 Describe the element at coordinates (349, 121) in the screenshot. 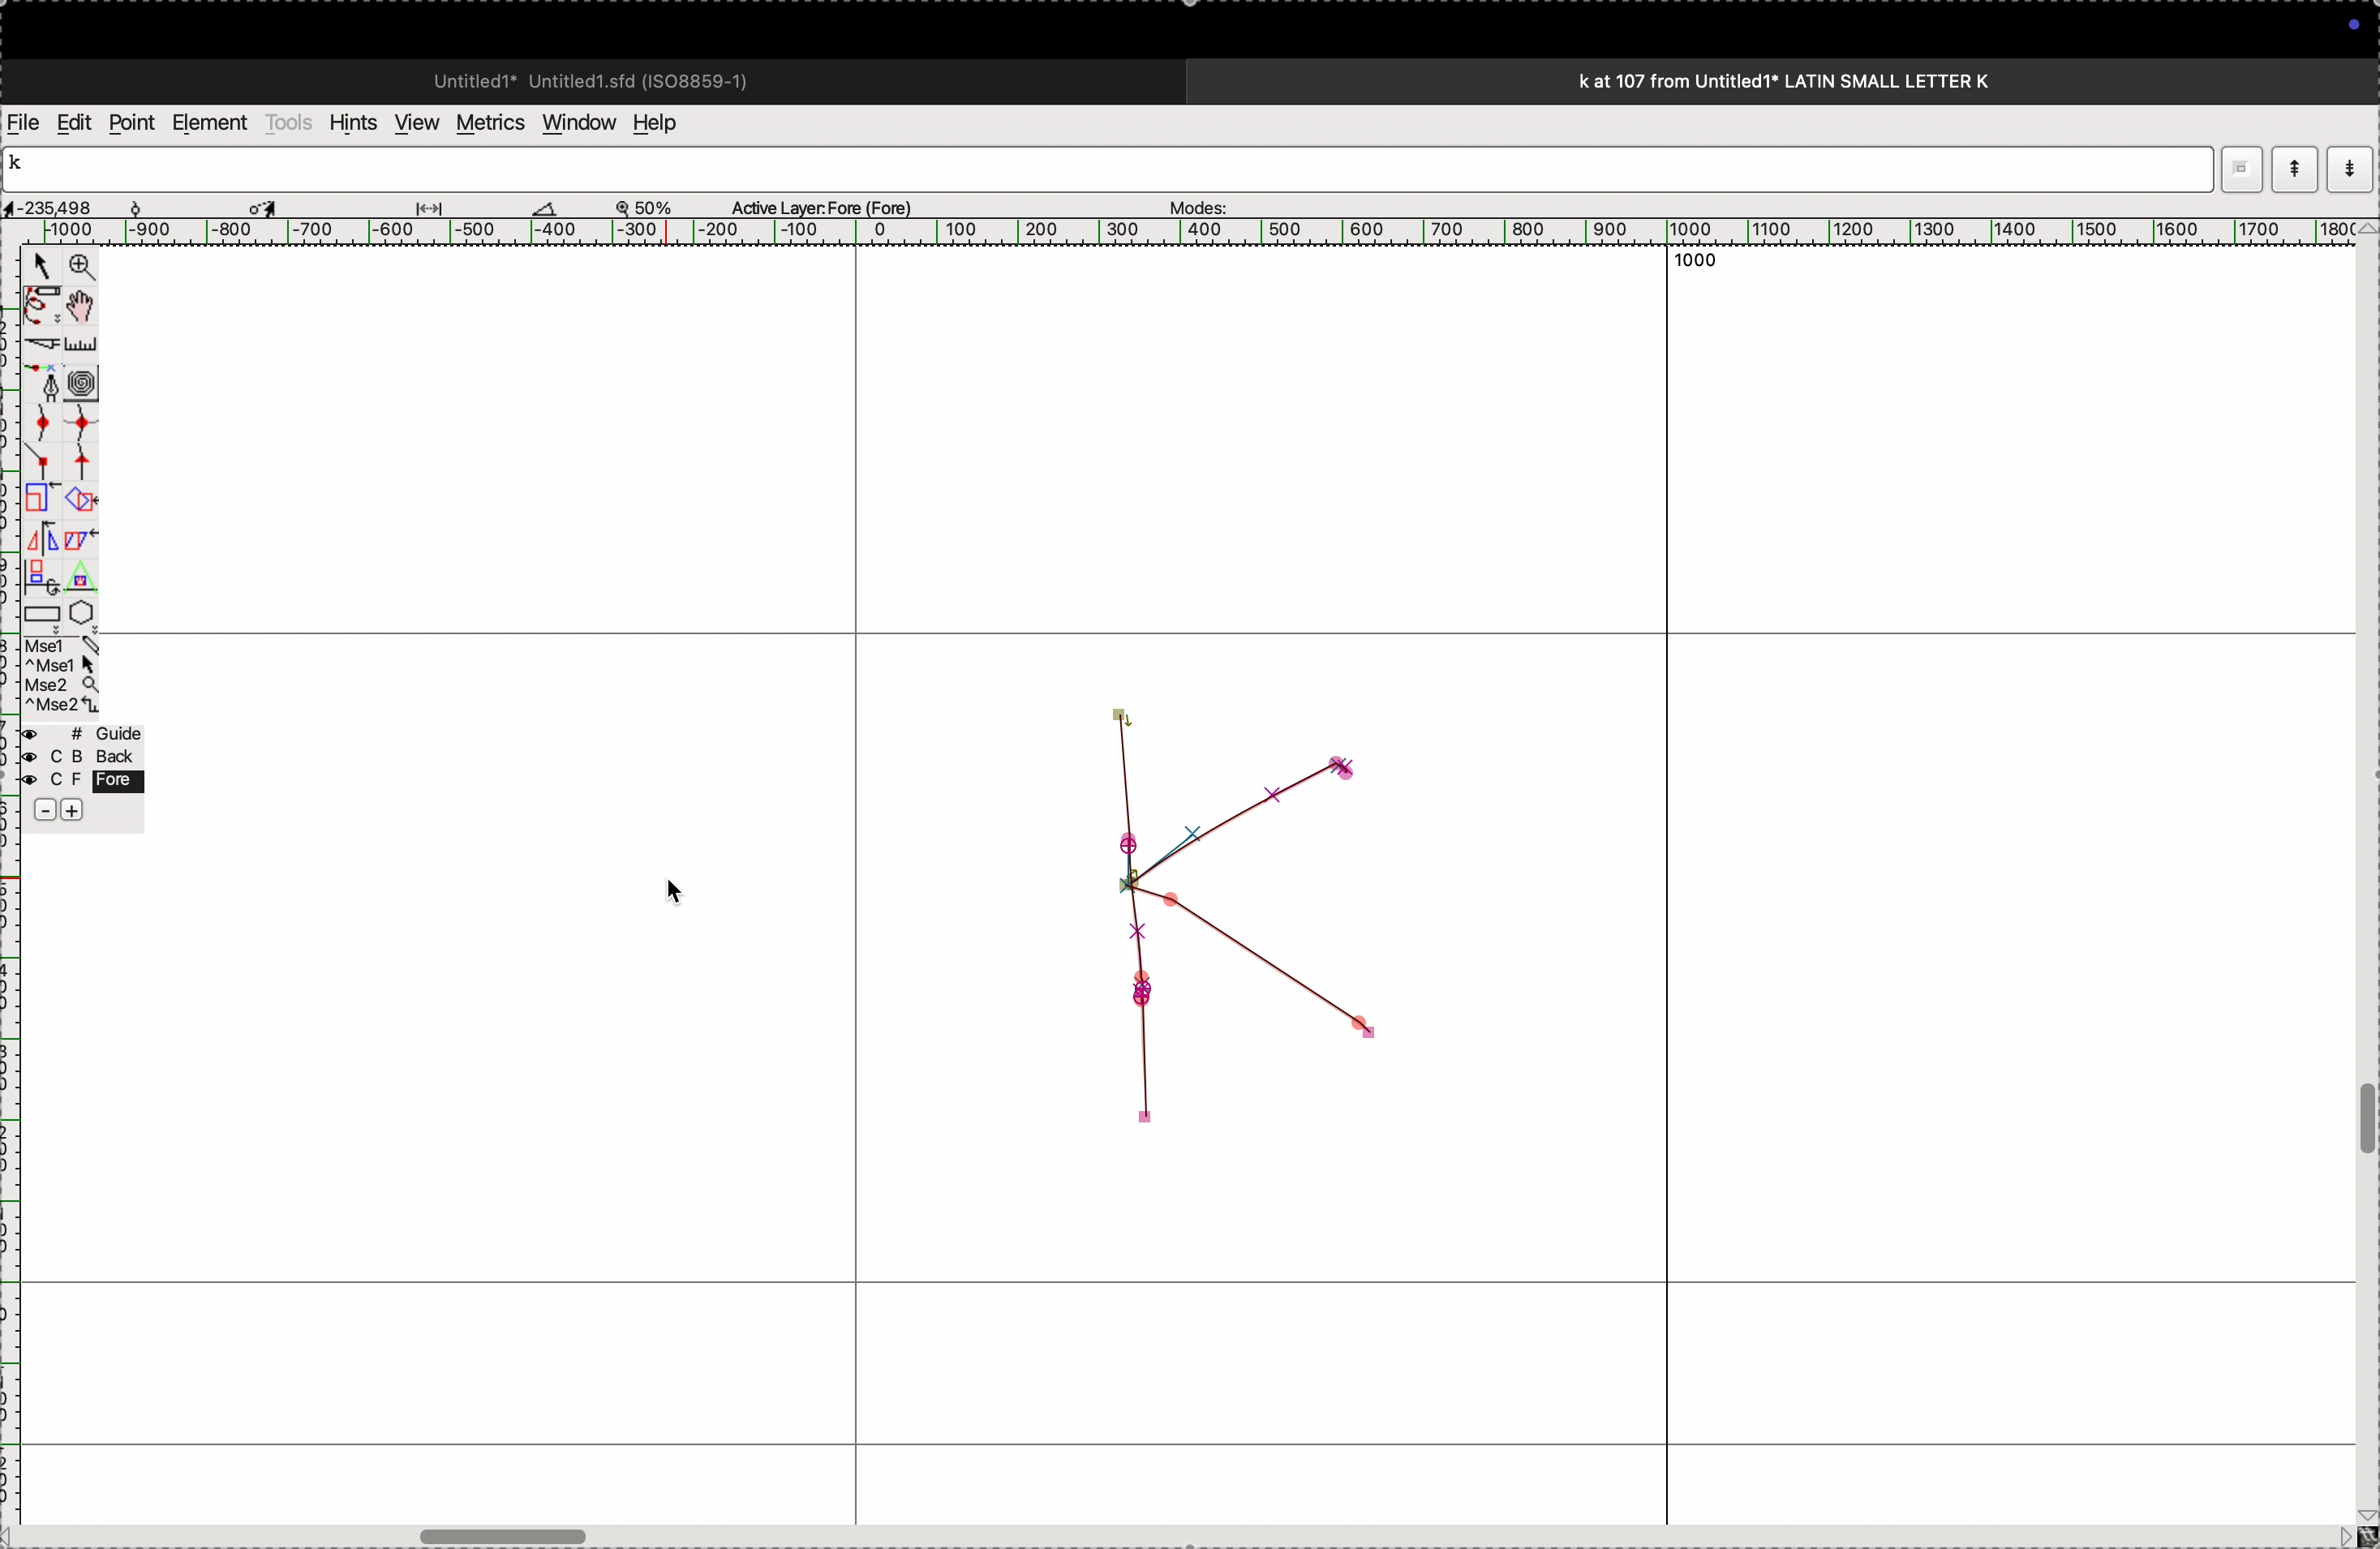

I see `hints` at that location.